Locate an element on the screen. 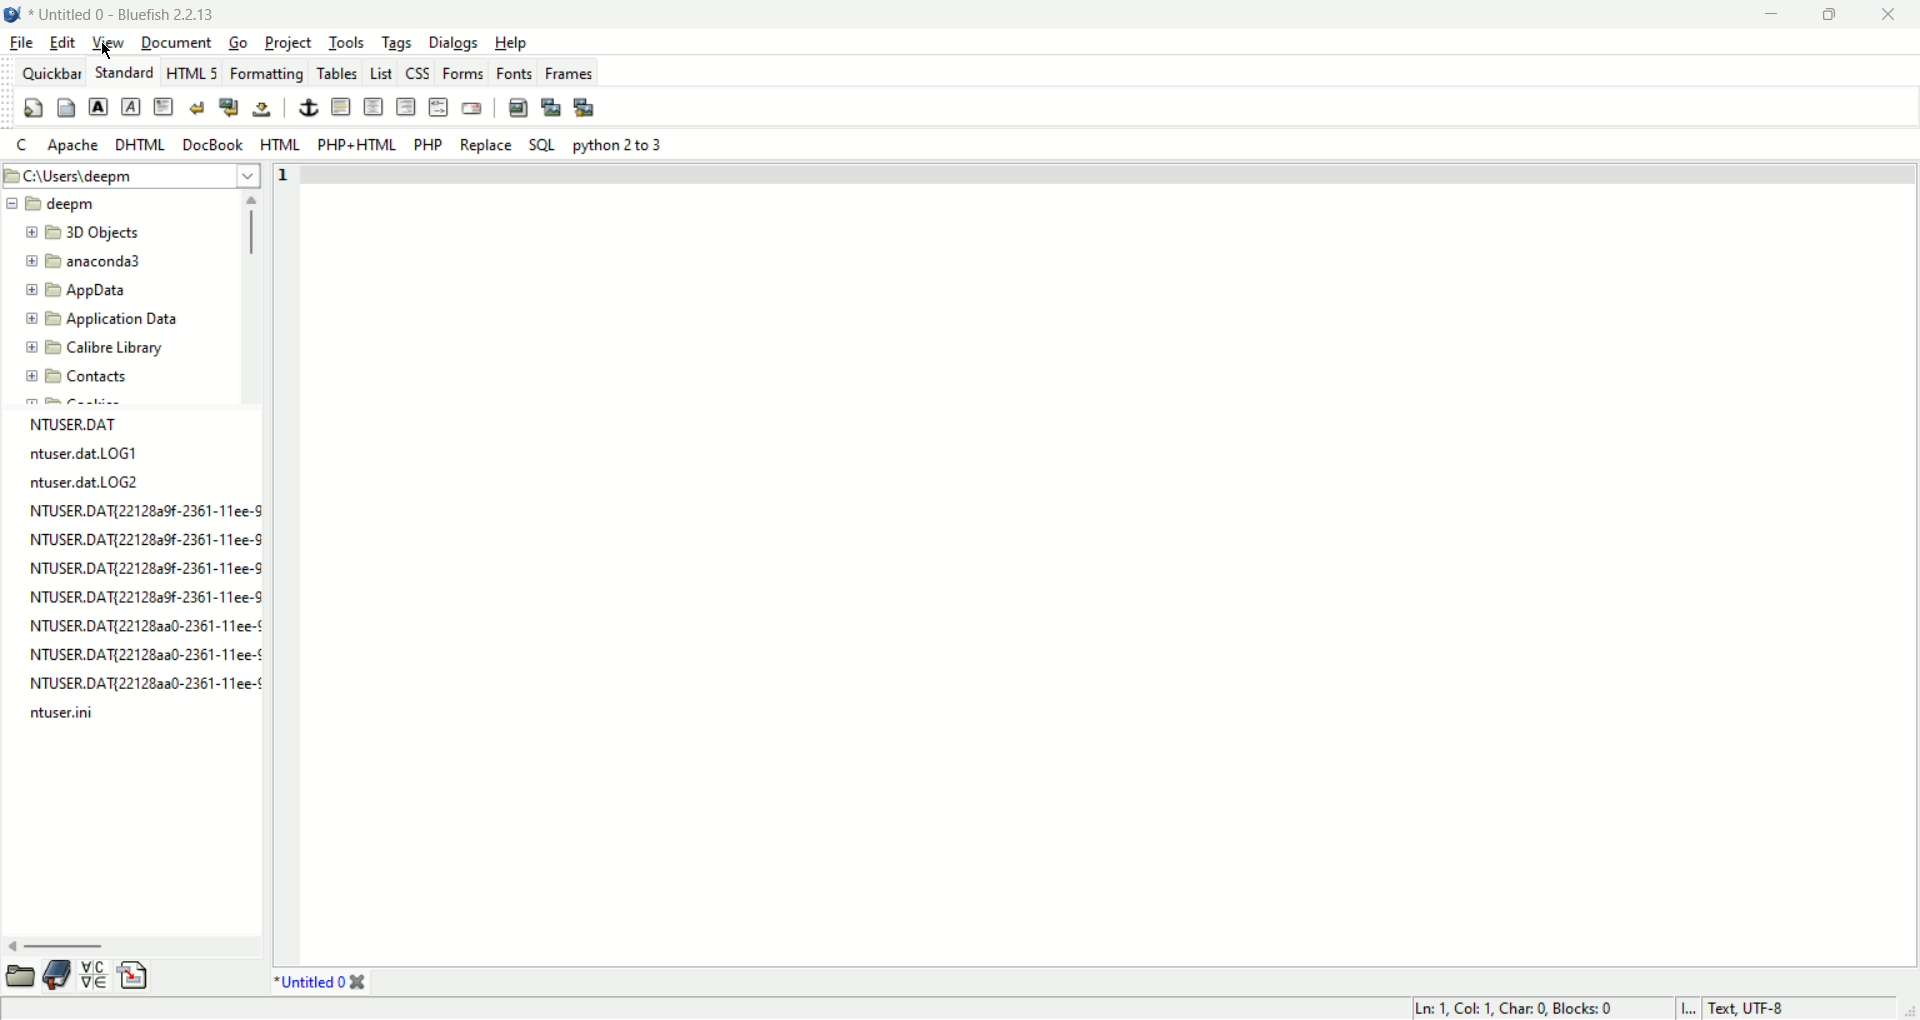 This screenshot has width=1920, height=1020. NTUSER.DAT{22128a9f-2361-11ee-9 is located at coordinates (146, 540).